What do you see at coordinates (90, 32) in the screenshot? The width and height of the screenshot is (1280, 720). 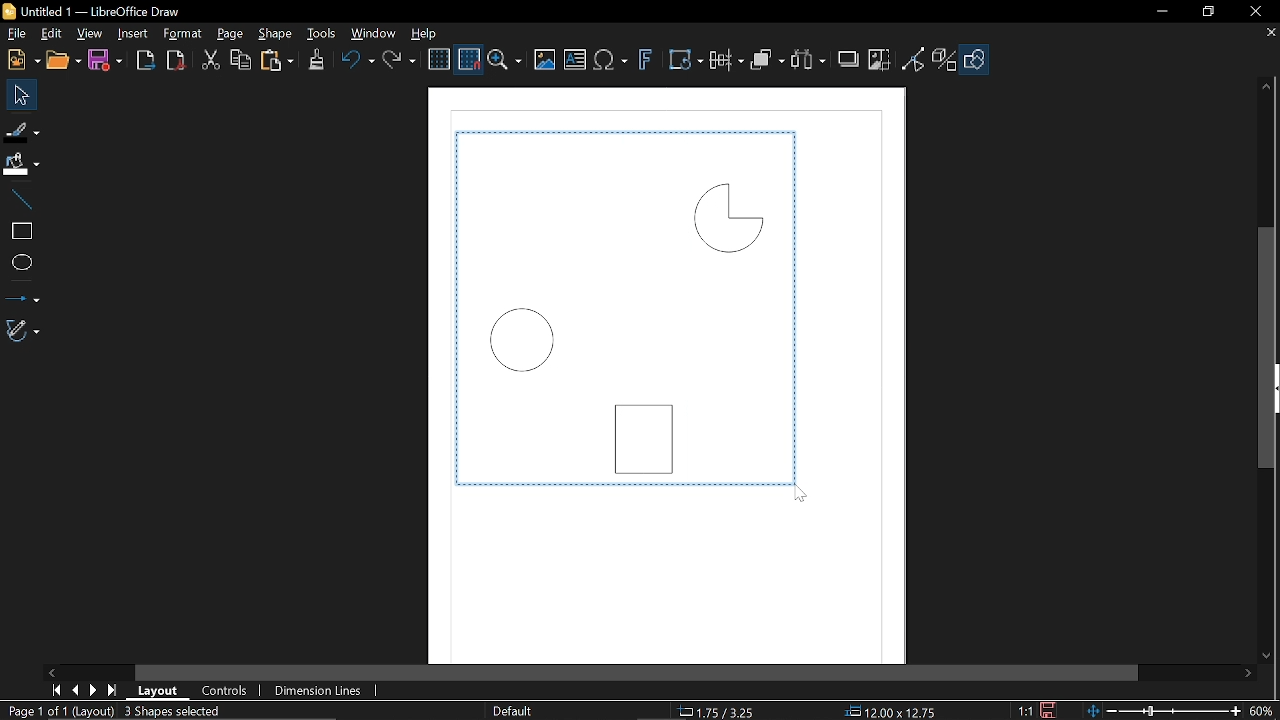 I see `View` at bounding box center [90, 32].